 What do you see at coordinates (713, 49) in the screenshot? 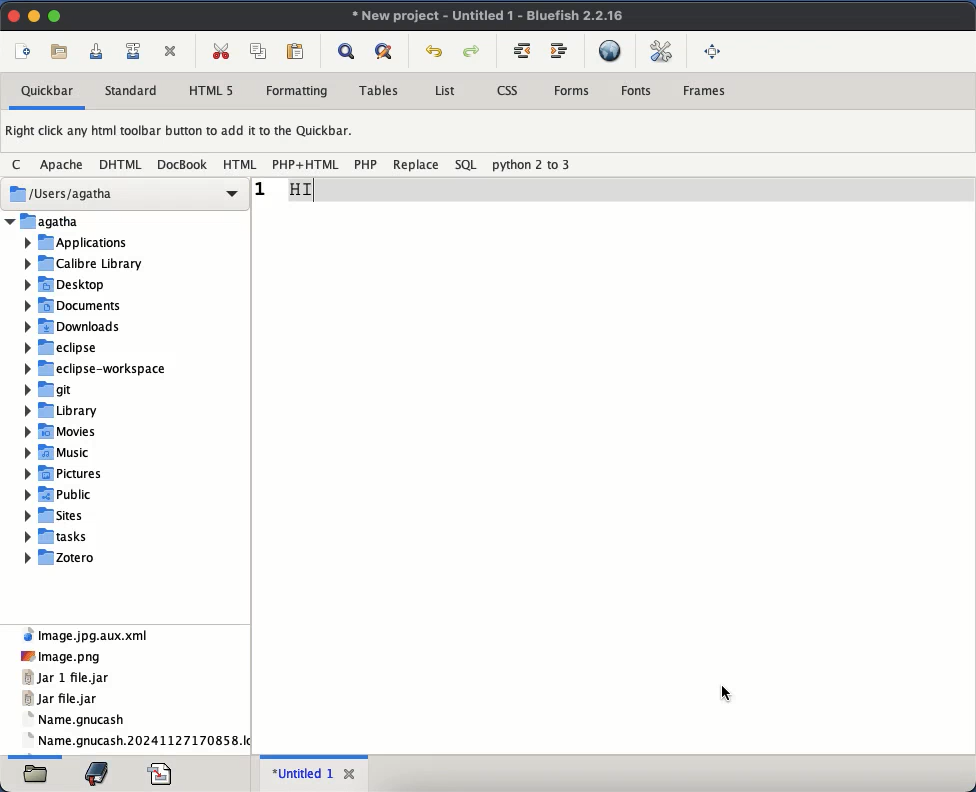
I see `full screen` at bounding box center [713, 49].